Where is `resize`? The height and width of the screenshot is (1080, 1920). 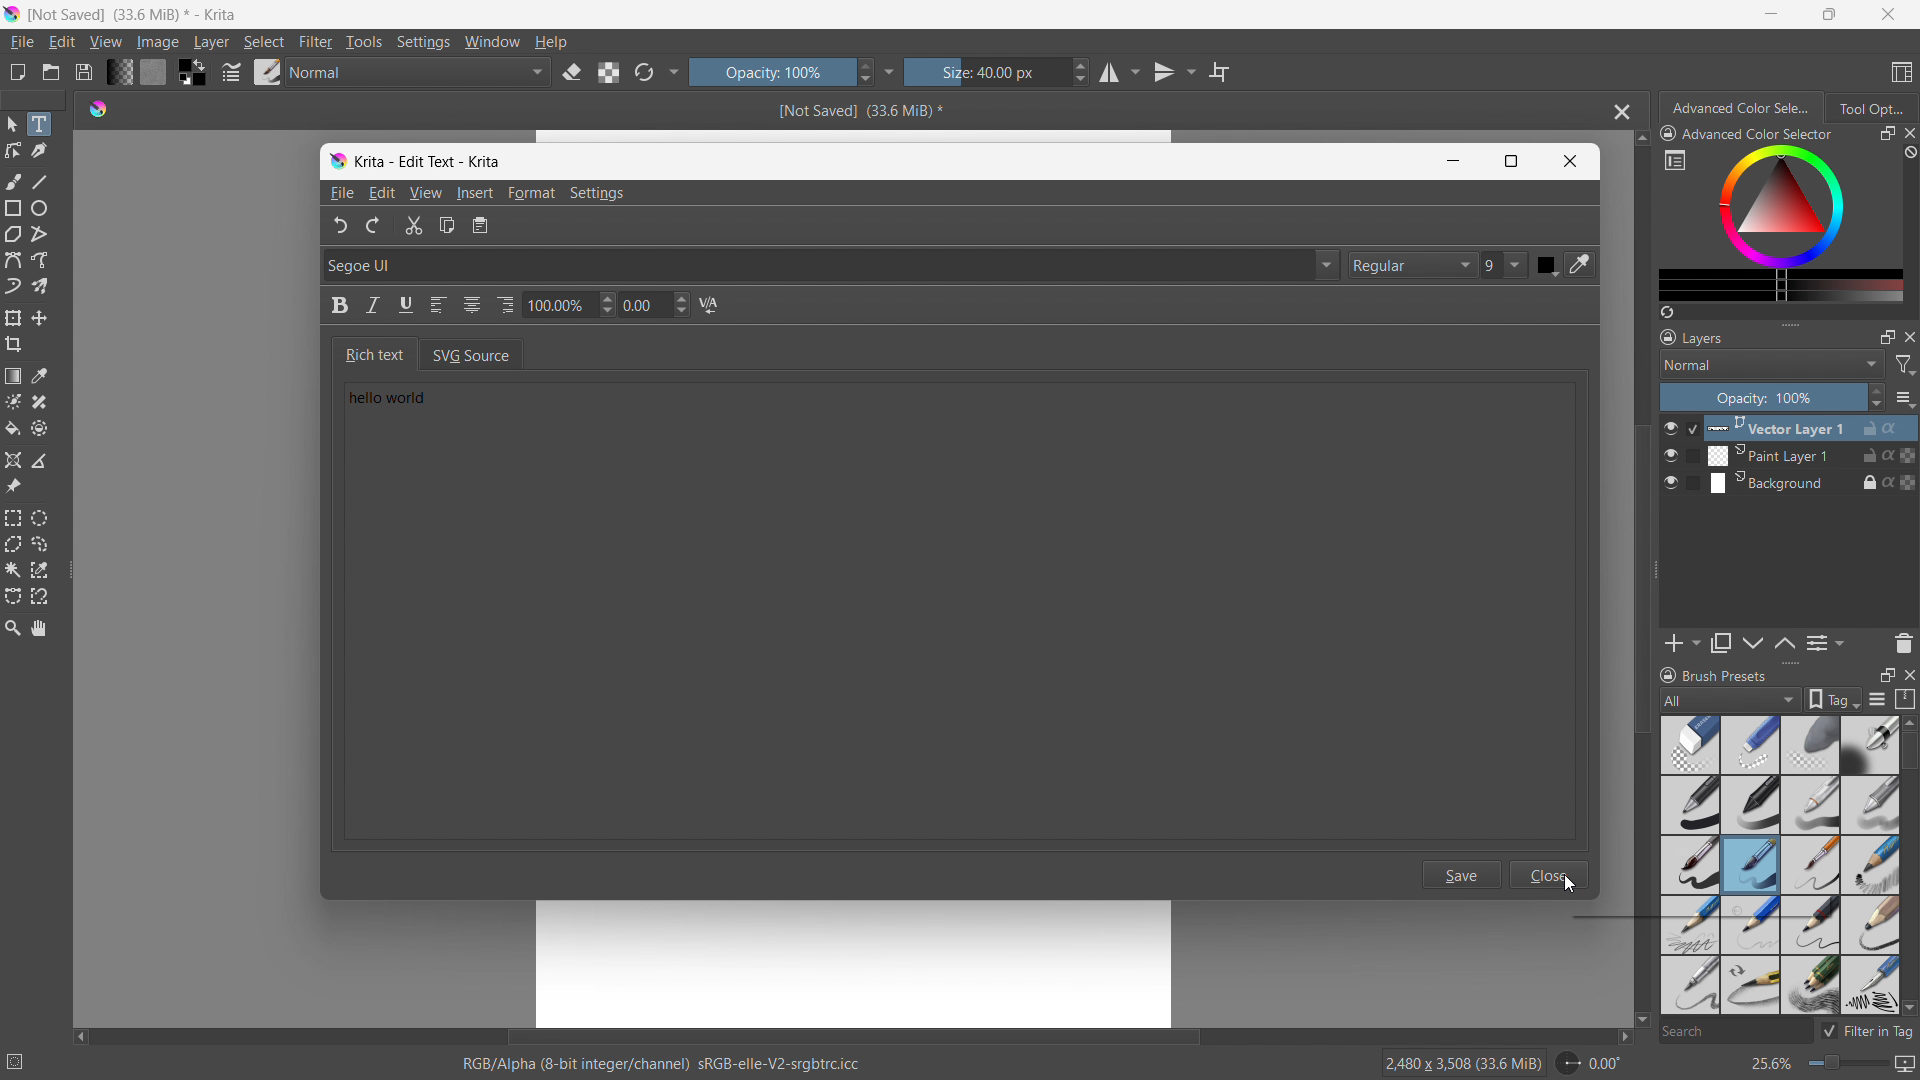
resize is located at coordinates (1656, 571).